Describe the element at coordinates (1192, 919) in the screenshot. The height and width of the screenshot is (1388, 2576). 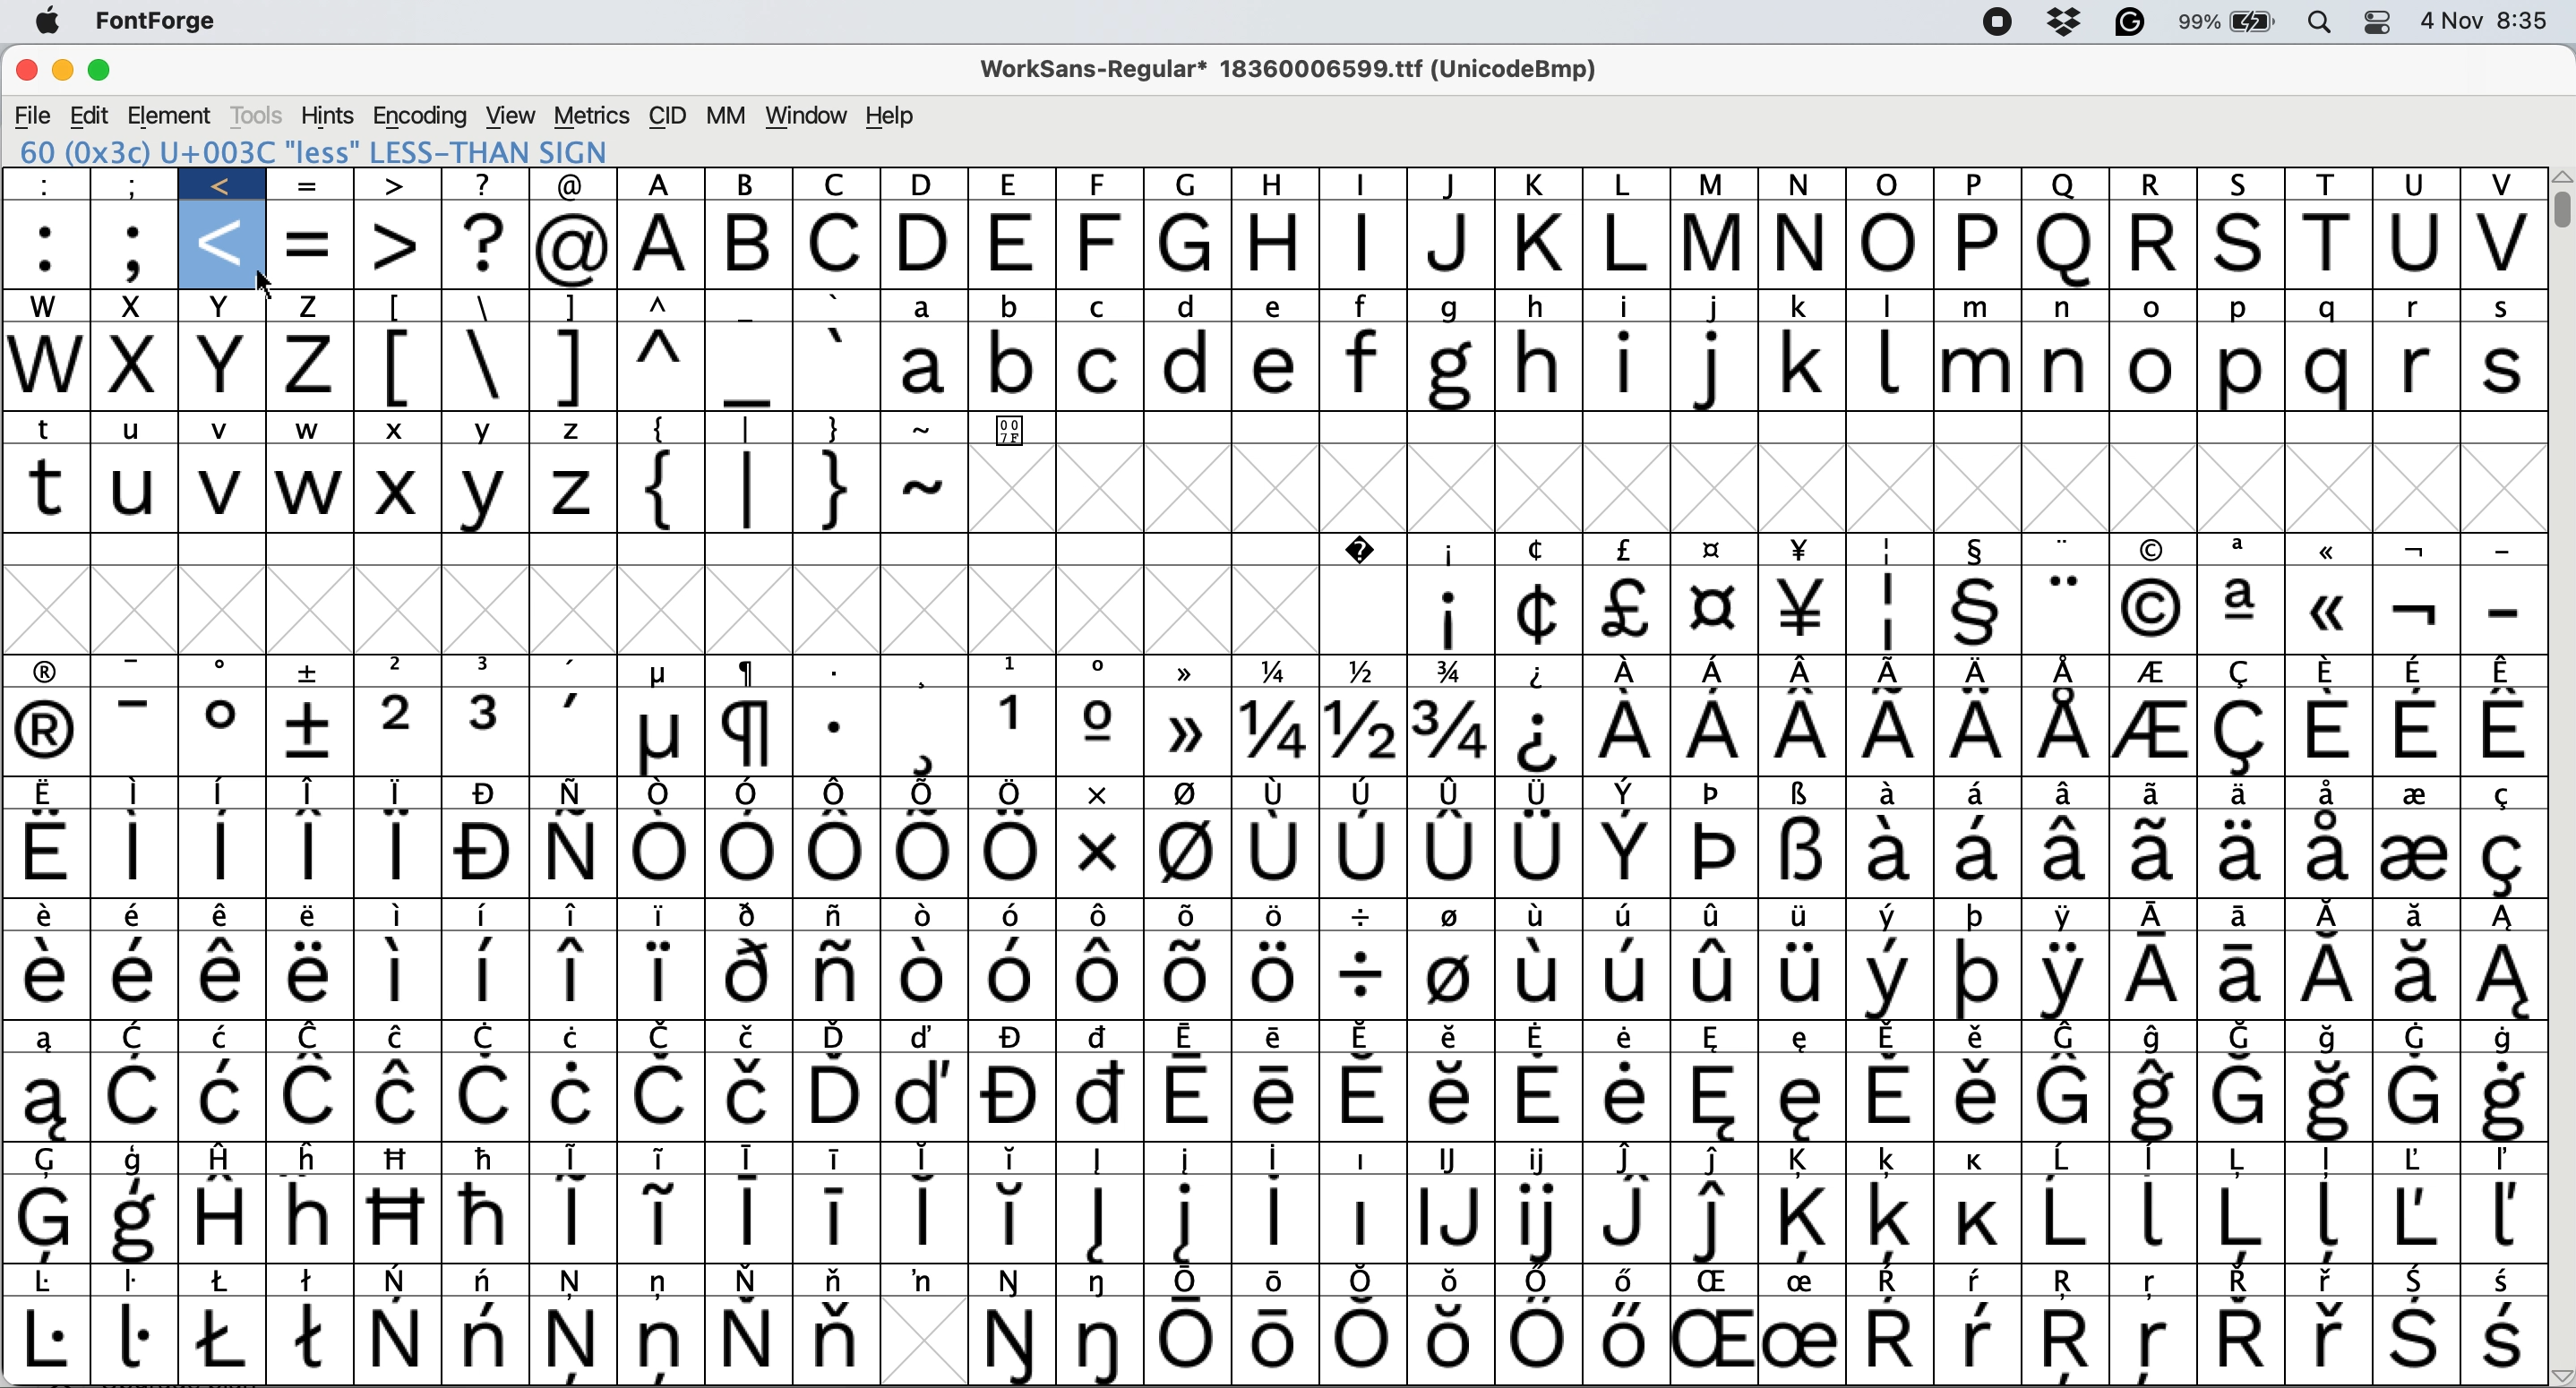
I see `Symbol` at that location.